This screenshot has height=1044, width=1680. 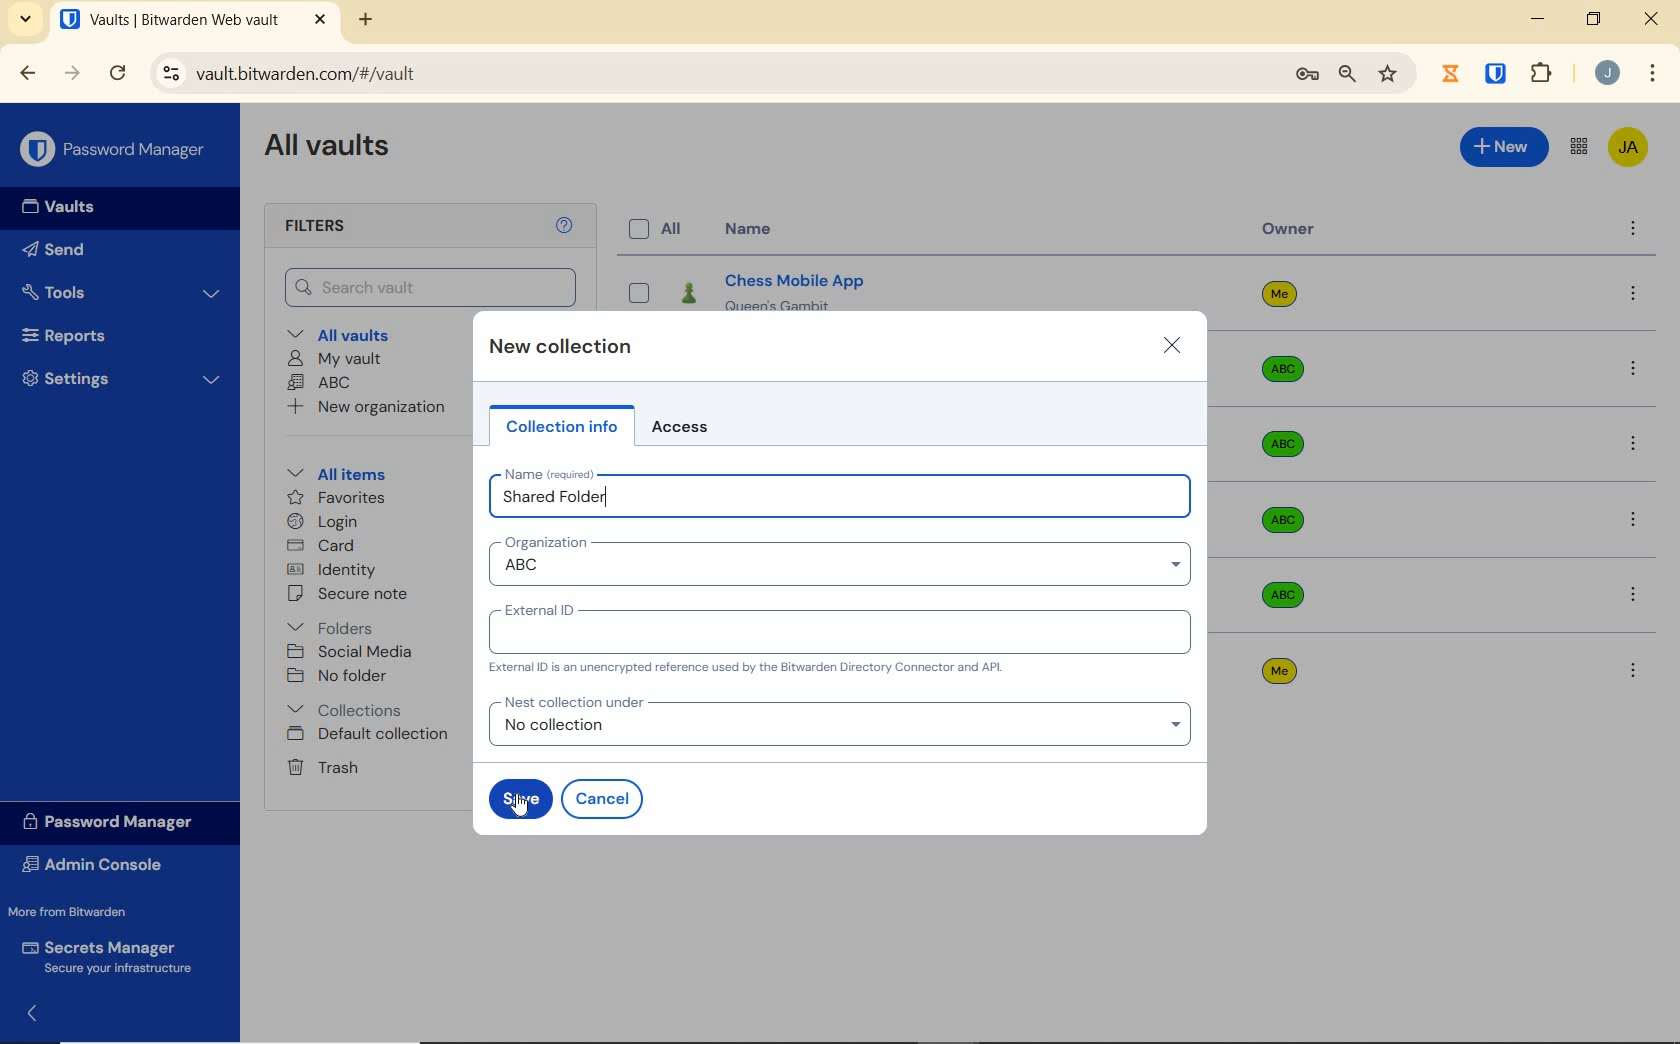 What do you see at coordinates (338, 474) in the screenshot?
I see `All items` at bounding box center [338, 474].